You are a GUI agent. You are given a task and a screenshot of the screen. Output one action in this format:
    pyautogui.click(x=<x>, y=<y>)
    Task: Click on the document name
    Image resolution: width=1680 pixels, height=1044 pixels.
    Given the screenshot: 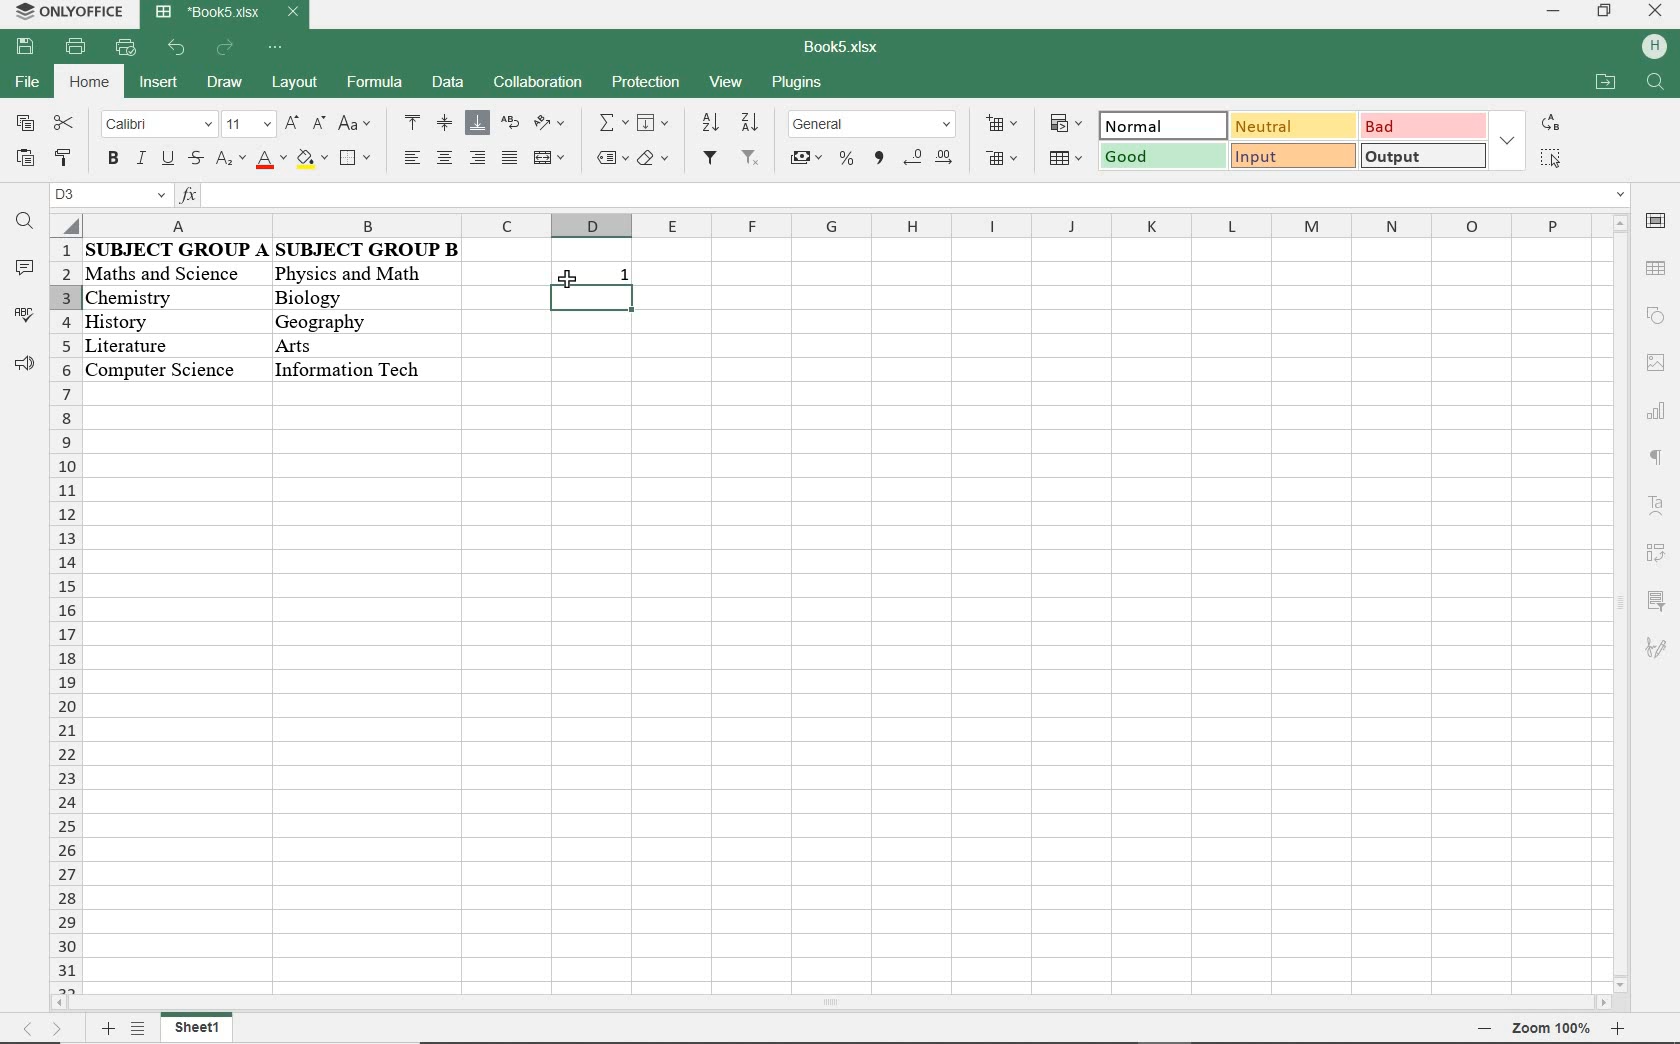 What is the action you would take?
    pyautogui.click(x=225, y=13)
    